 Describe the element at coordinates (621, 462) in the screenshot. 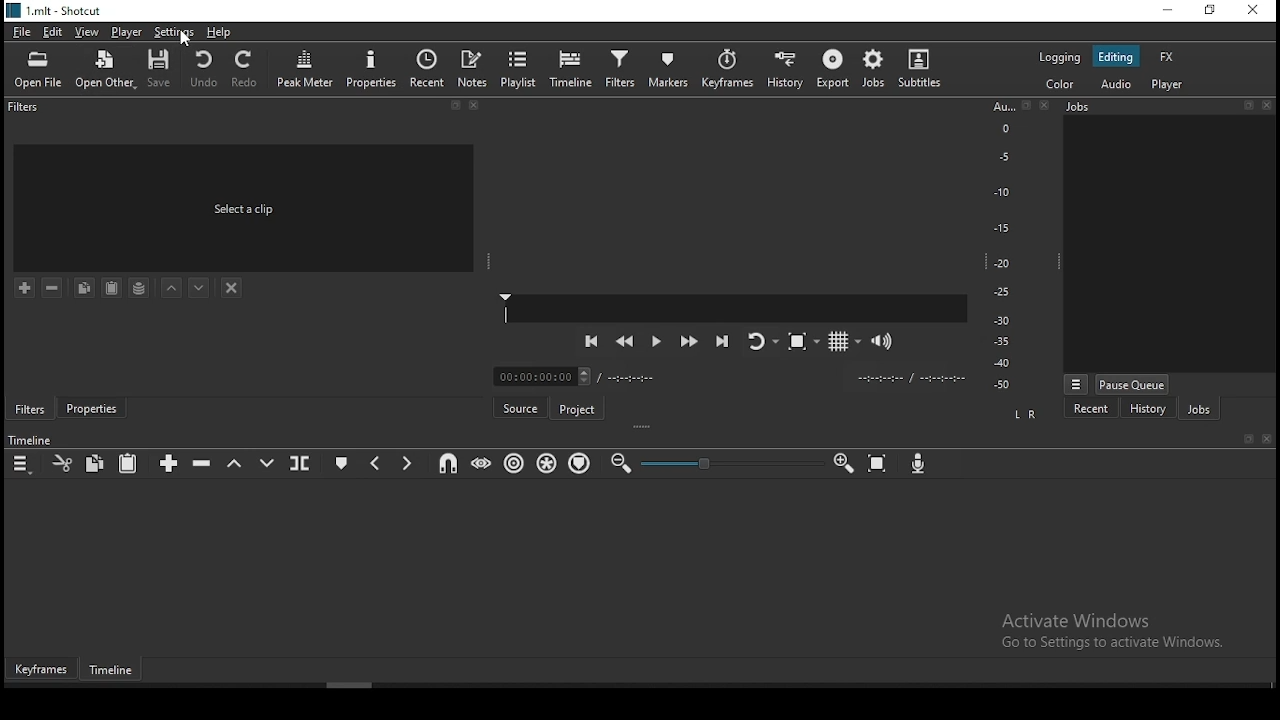

I see `zoom timeline out` at that location.